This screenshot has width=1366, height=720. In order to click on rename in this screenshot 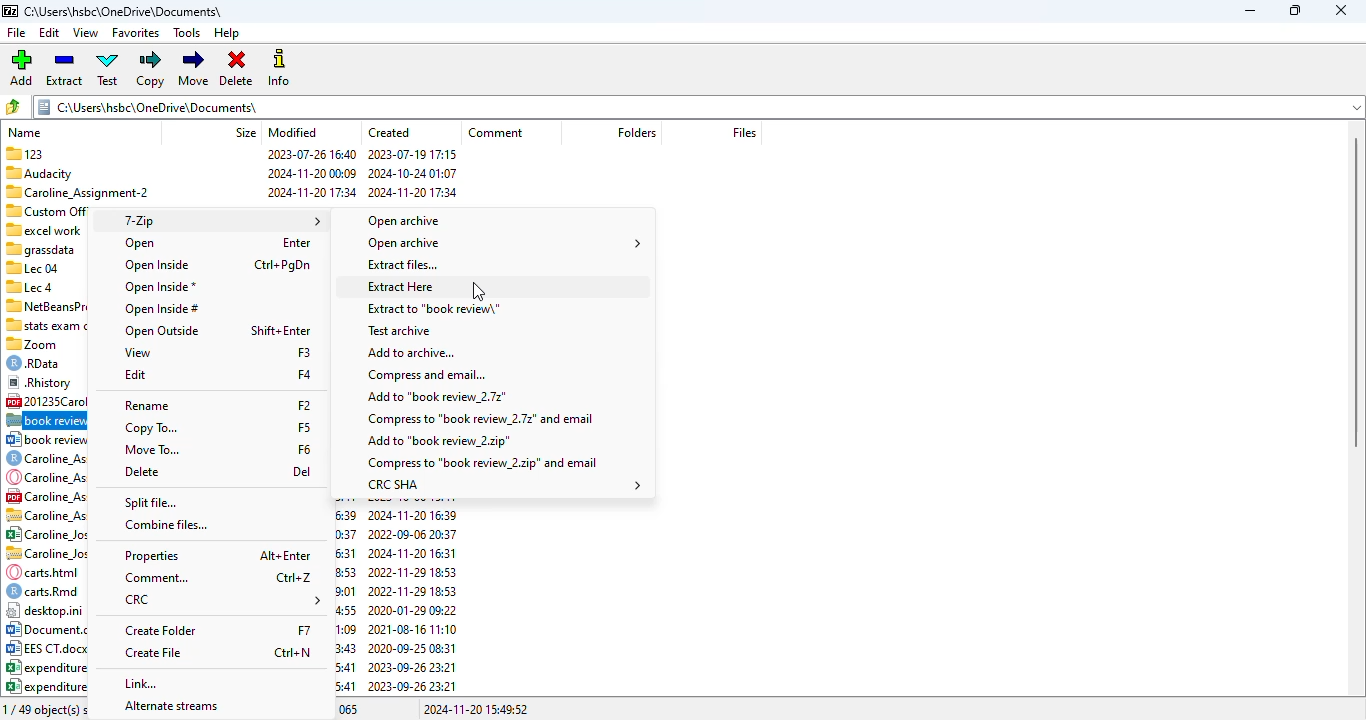, I will do `click(147, 406)`.